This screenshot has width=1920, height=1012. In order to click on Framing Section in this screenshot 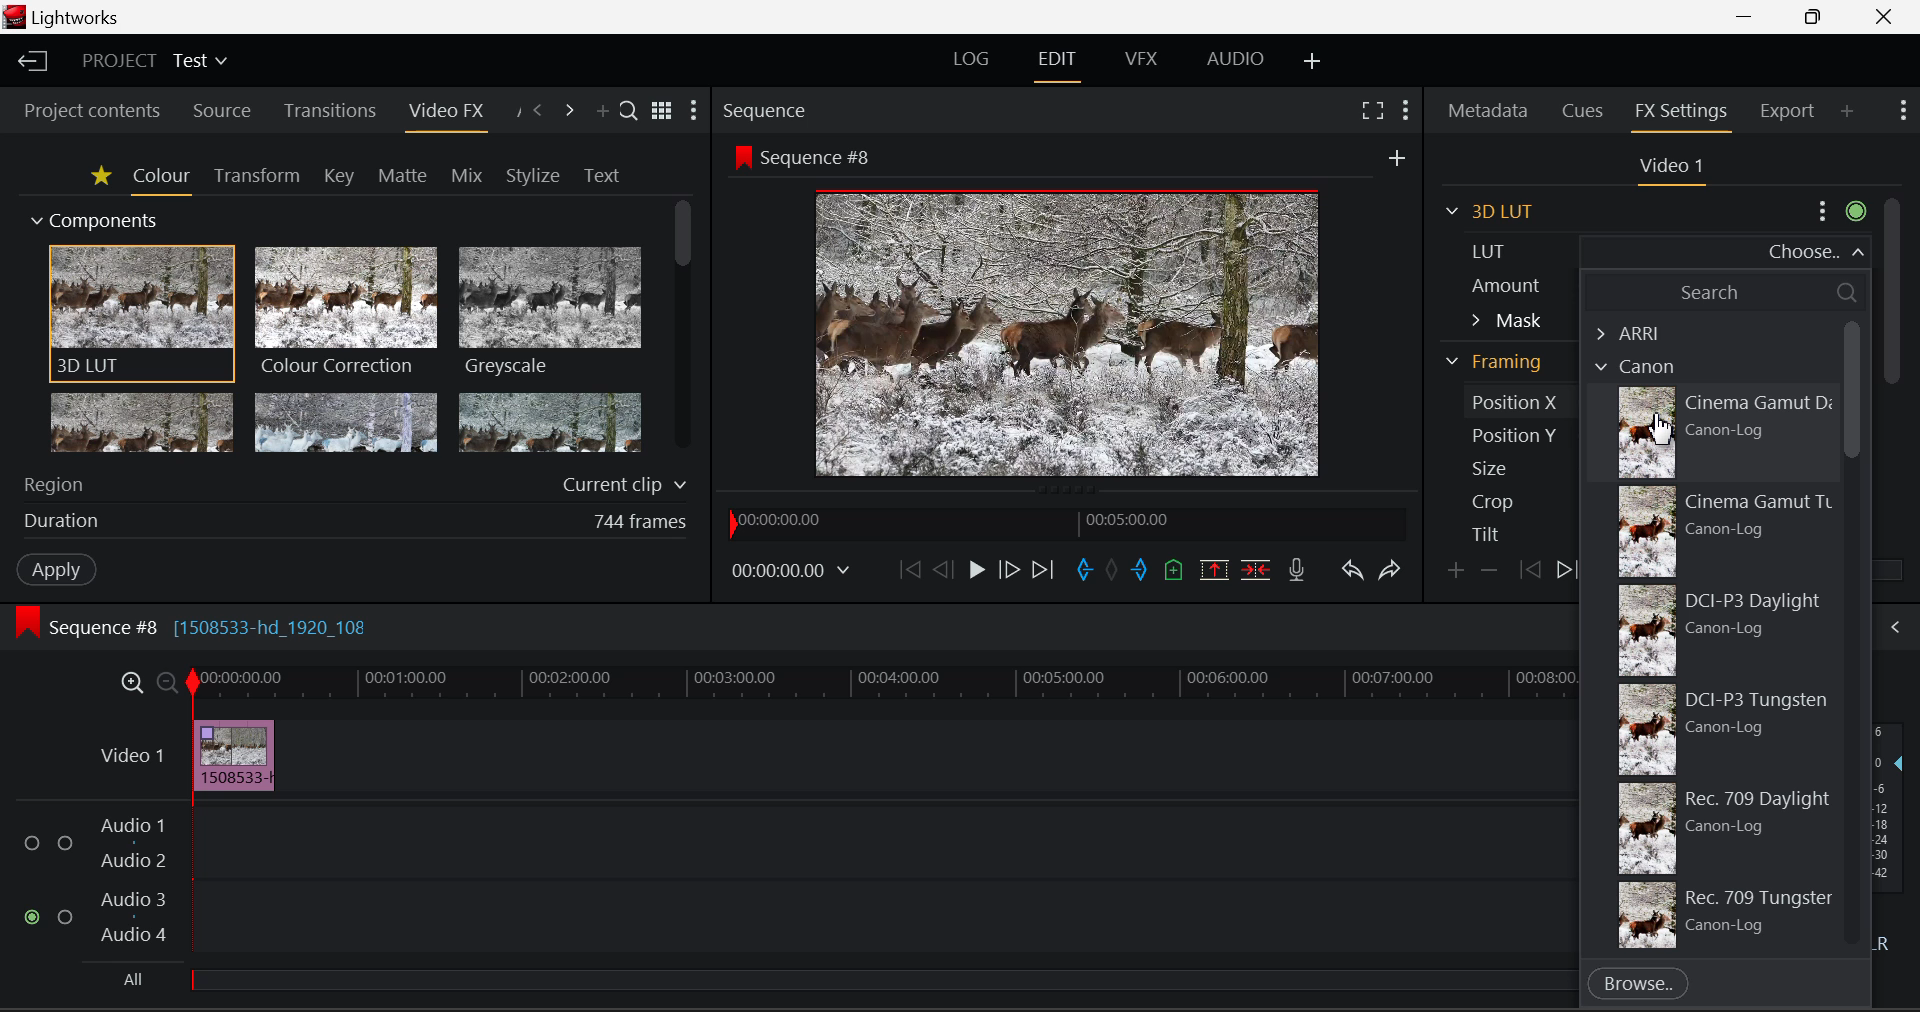, I will do `click(1499, 364)`.